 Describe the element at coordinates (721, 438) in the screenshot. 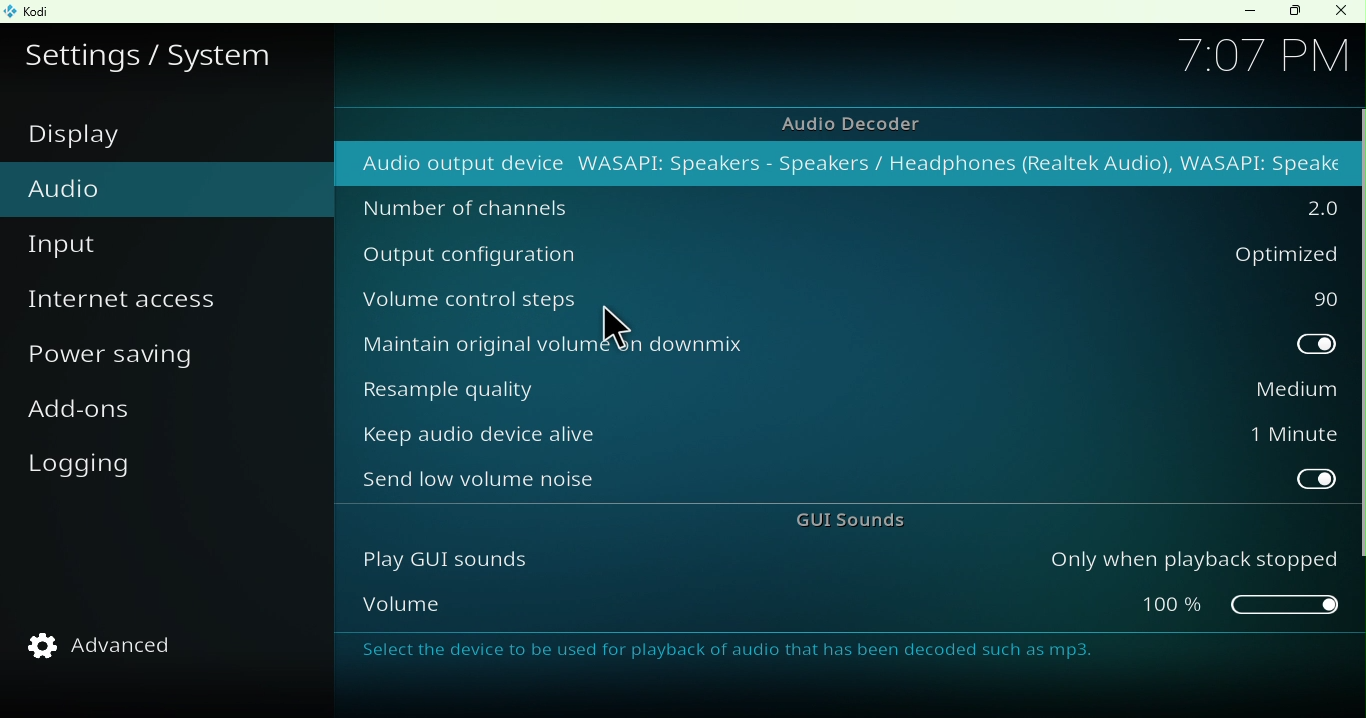

I see `Keep audio device alive` at that location.